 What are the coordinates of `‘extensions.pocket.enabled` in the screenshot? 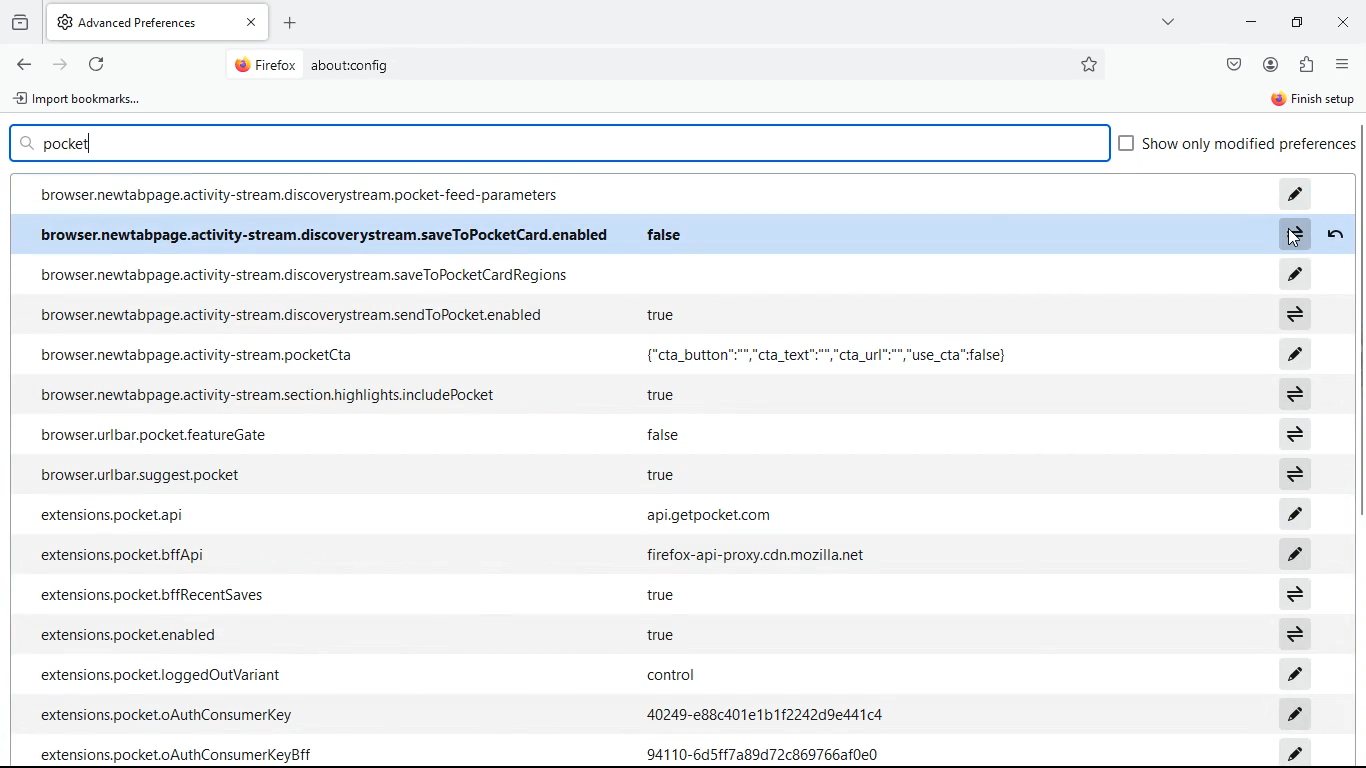 It's located at (132, 634).